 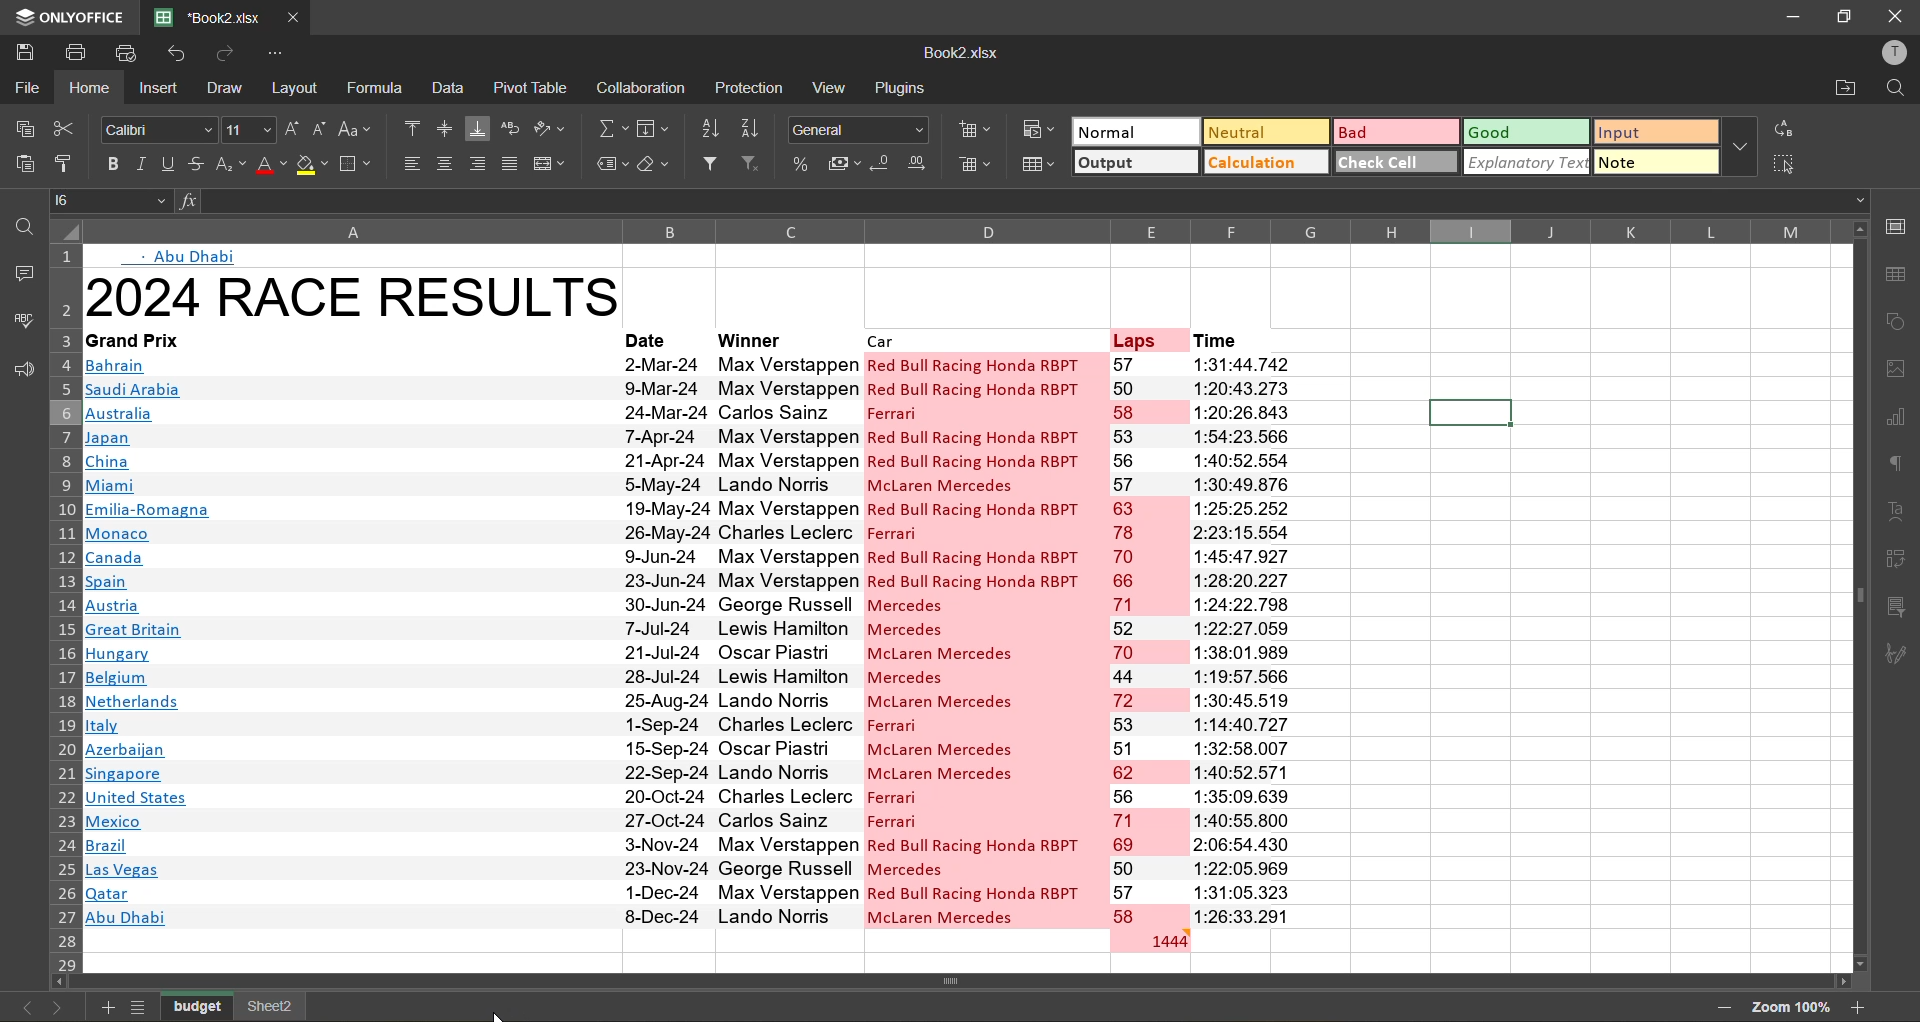 I want to click on font color, so click(x=269, y=165).